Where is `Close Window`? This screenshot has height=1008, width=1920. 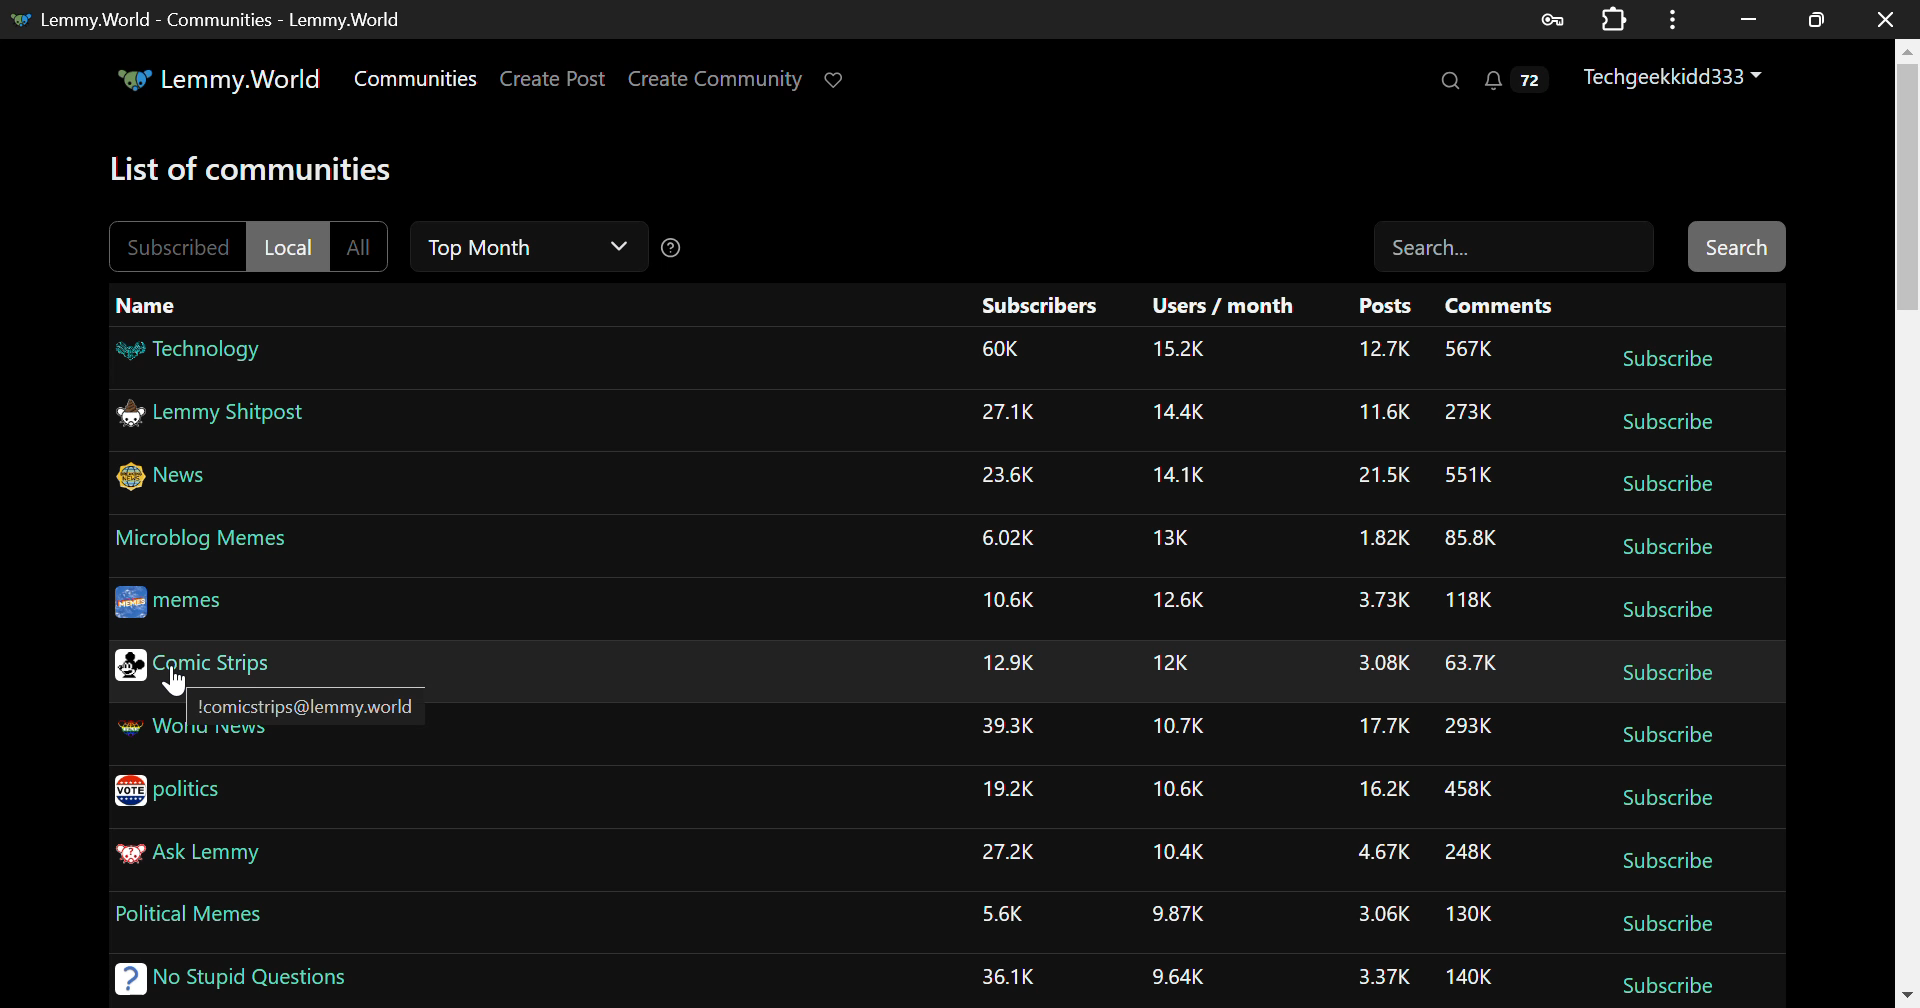 Close Window is located at coordinates (1889, 19).